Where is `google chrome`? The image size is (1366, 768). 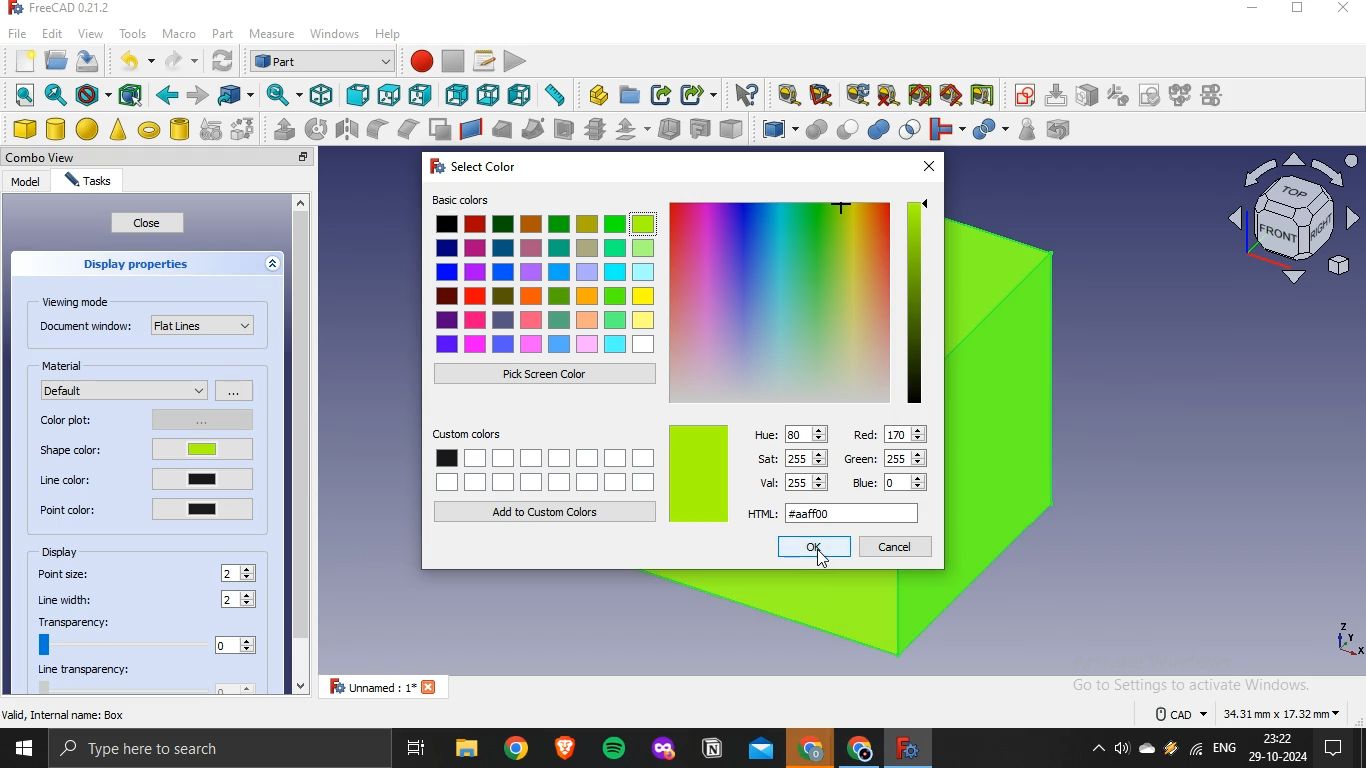
google chrome is located at coordinates (516, 749).